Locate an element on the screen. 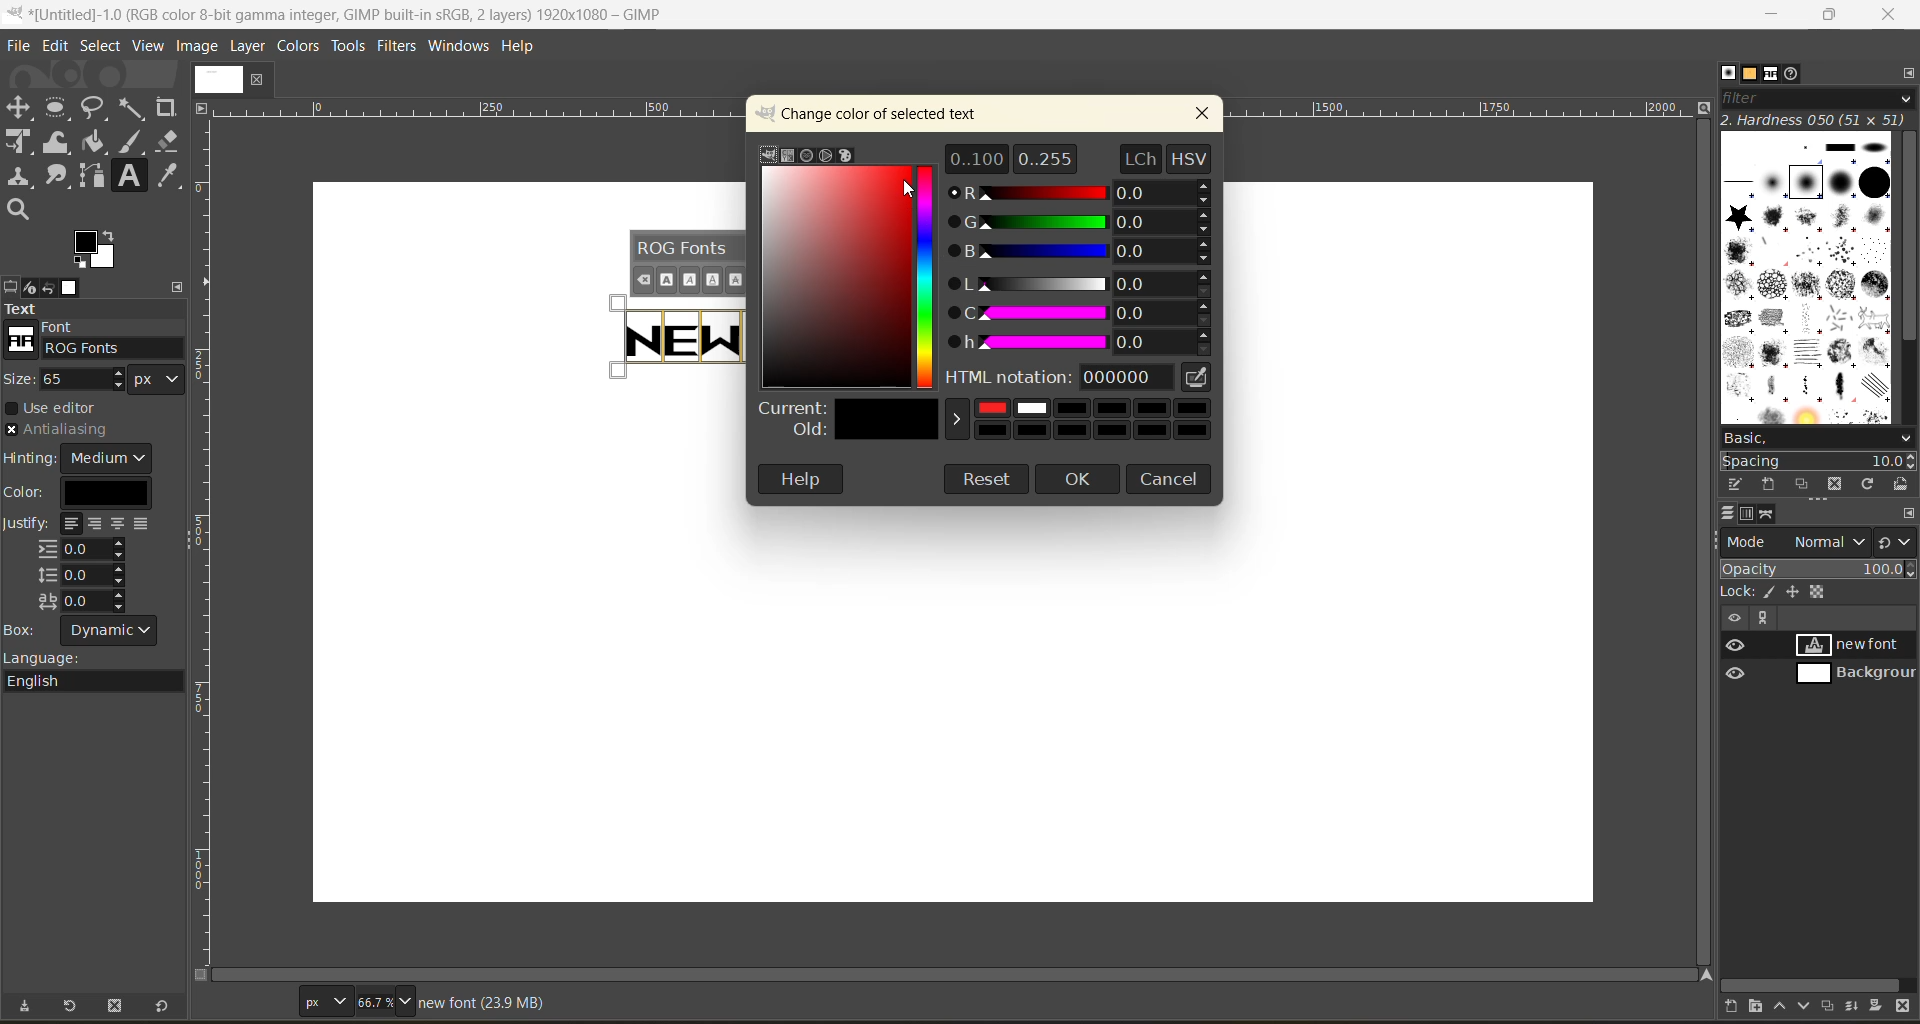 This screenshot has height=1024, width=1920. hardness is located at coordinates (1817, 120).